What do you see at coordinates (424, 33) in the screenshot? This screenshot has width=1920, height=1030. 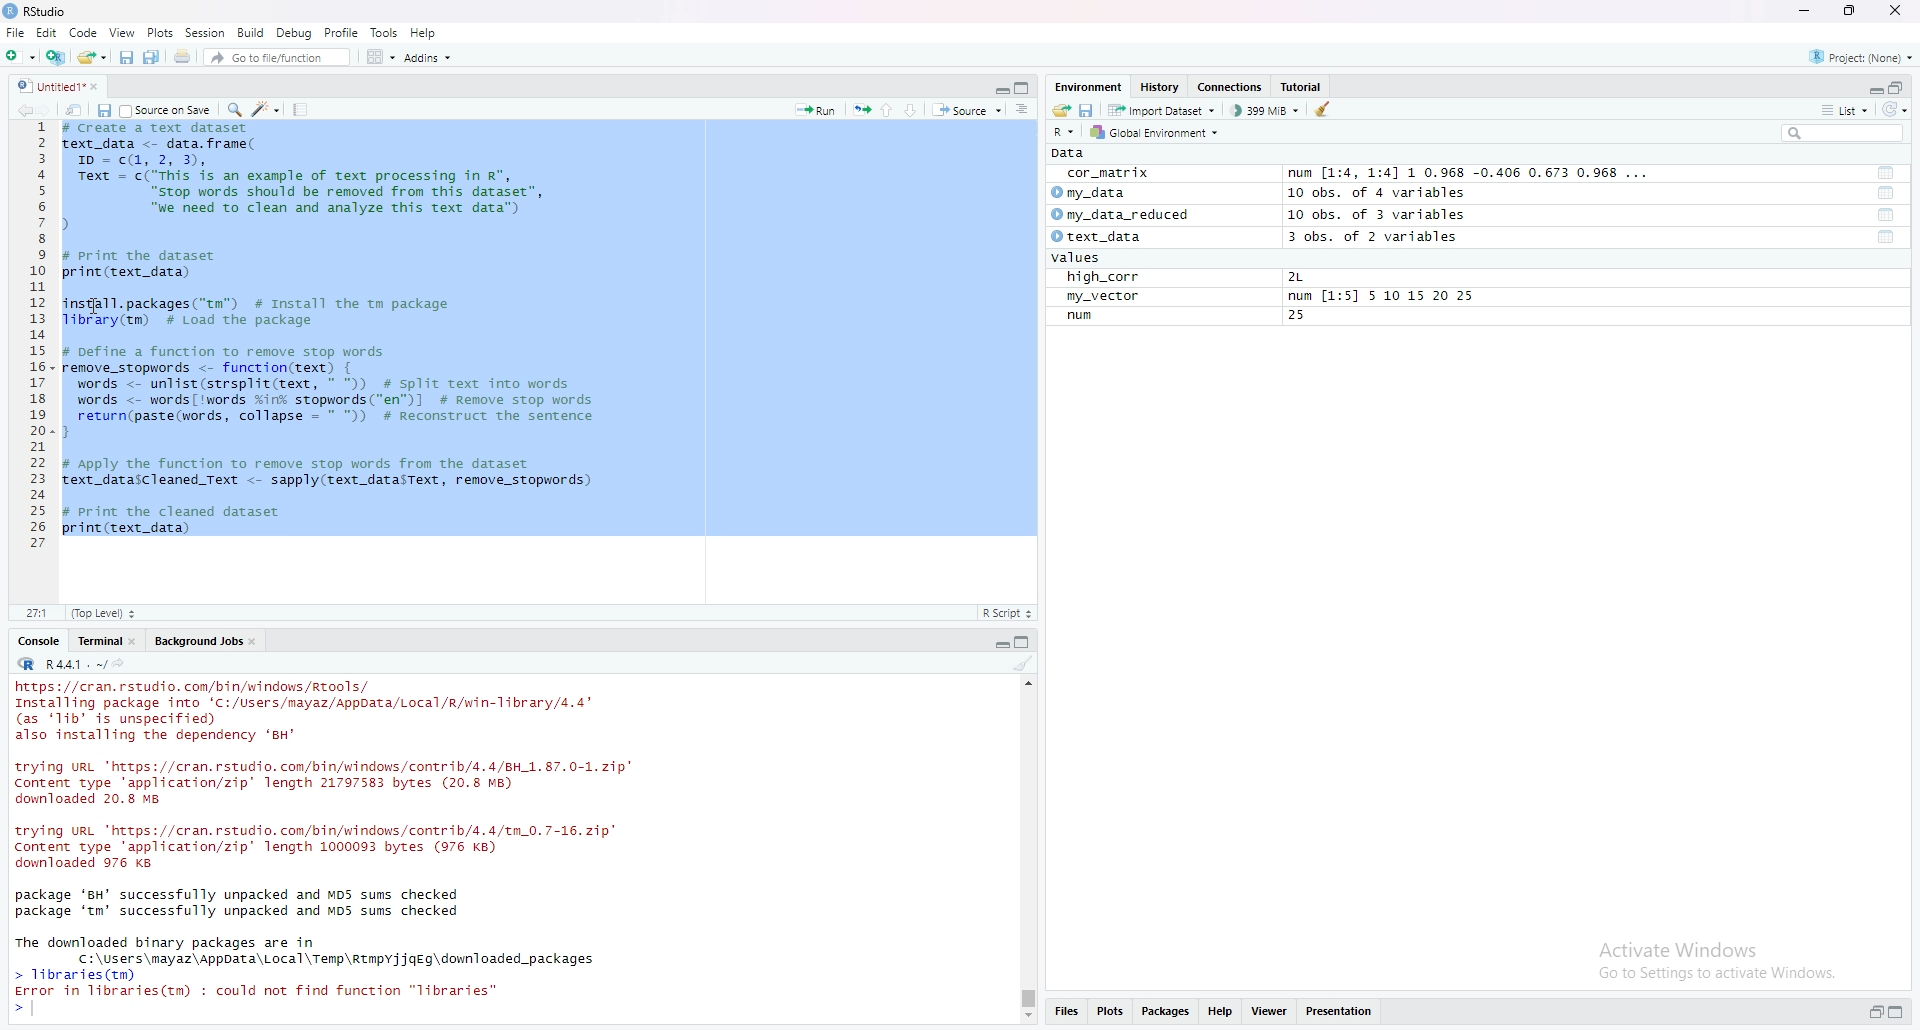 I see `help` at bounding box center [424, 33].